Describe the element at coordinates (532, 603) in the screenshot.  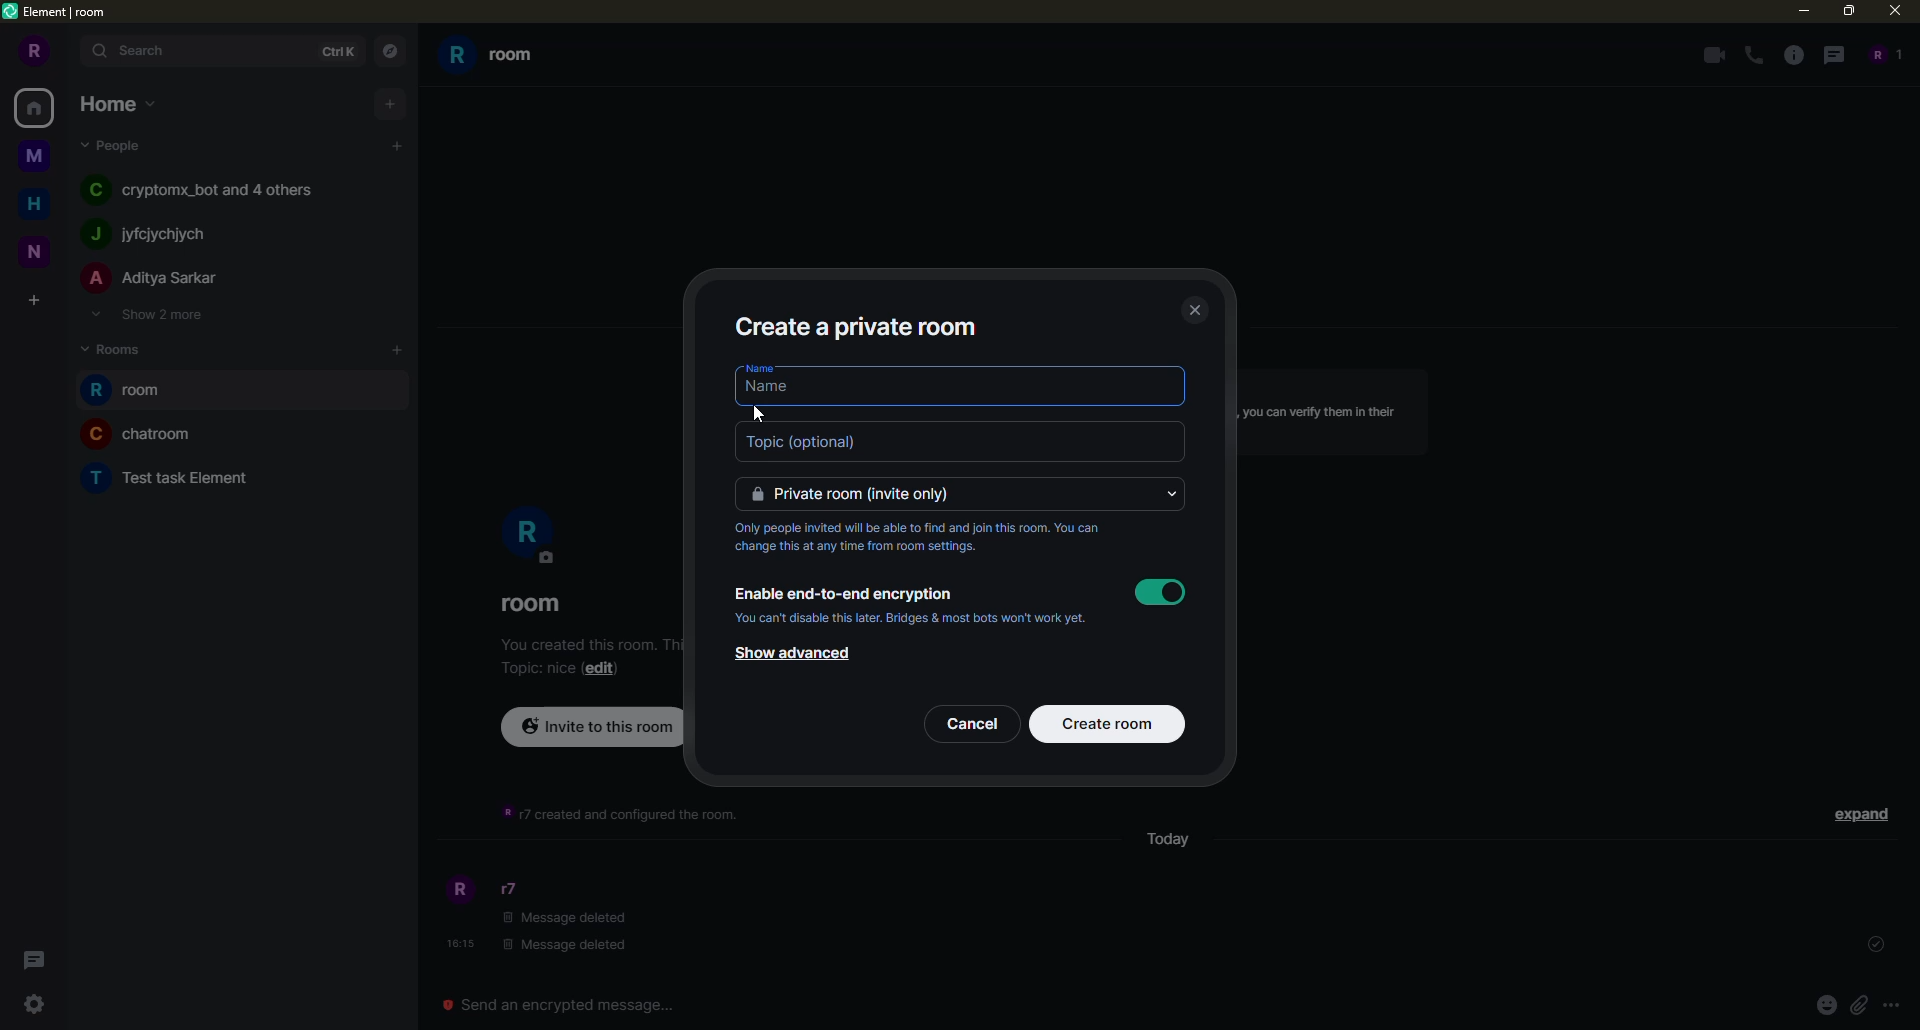
I see `room` at that location.